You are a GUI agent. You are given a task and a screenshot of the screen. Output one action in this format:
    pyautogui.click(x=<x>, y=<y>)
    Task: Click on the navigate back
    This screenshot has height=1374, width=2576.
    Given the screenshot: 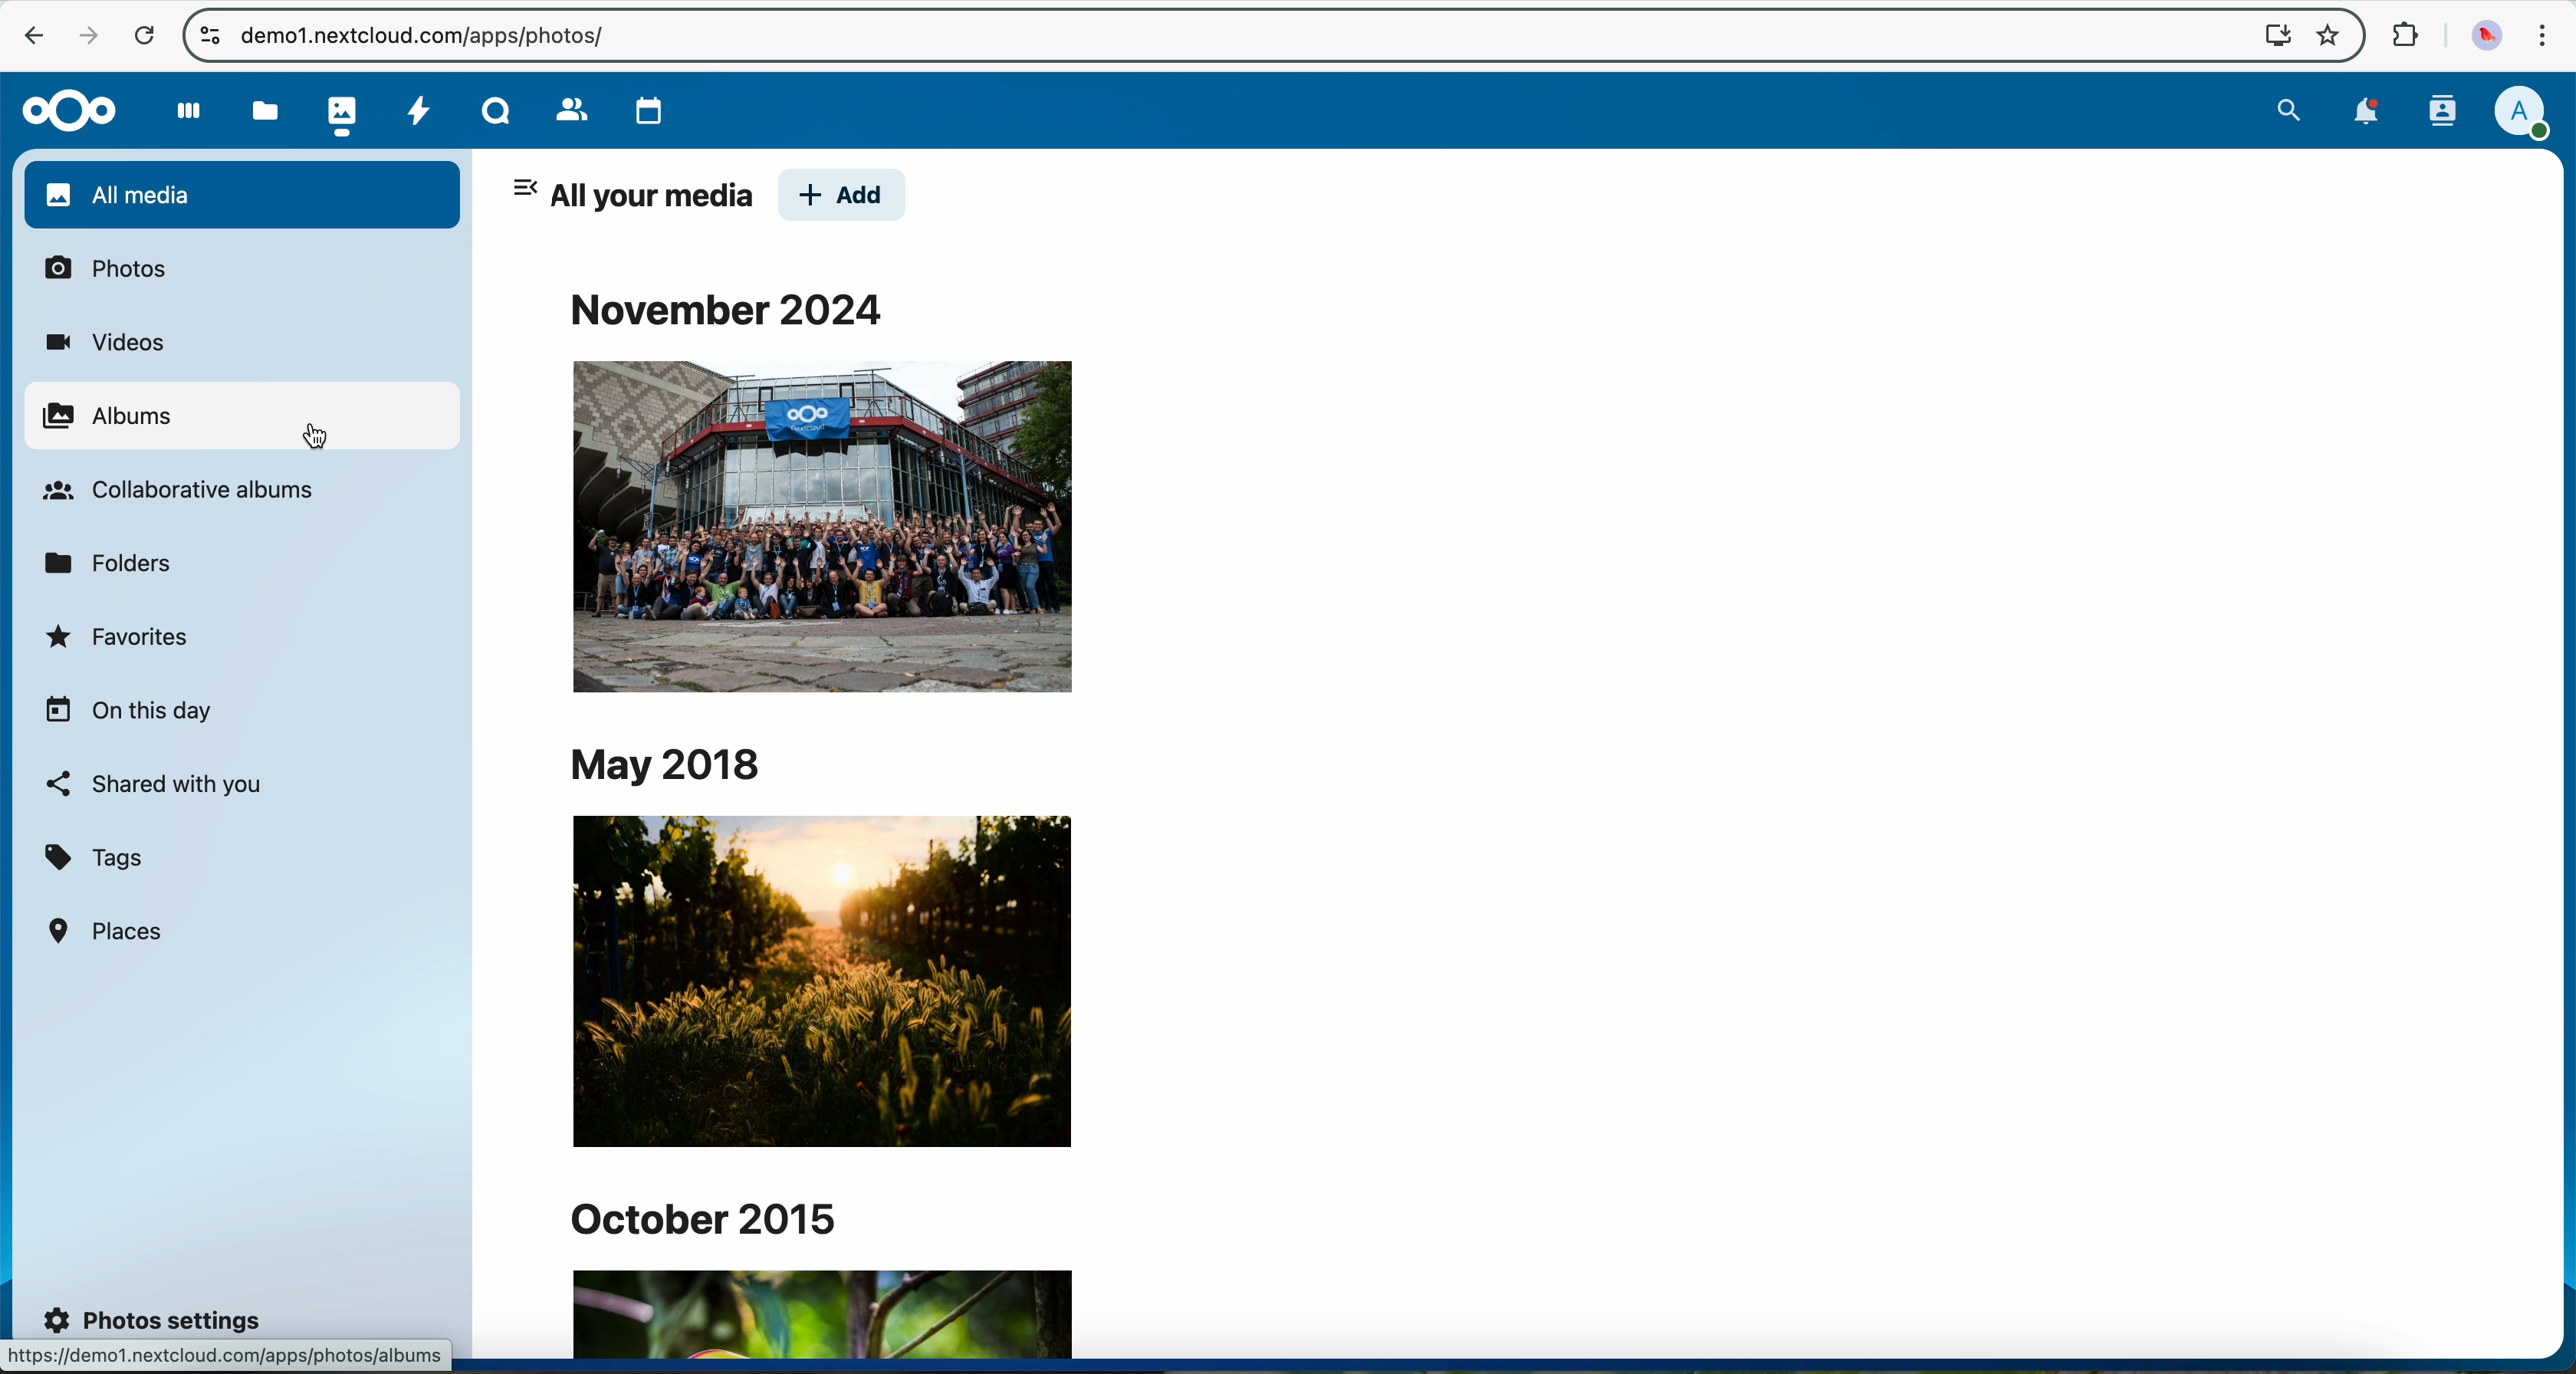 What is the action you would take?
    pyautogui.click(x=26, y=33)
    